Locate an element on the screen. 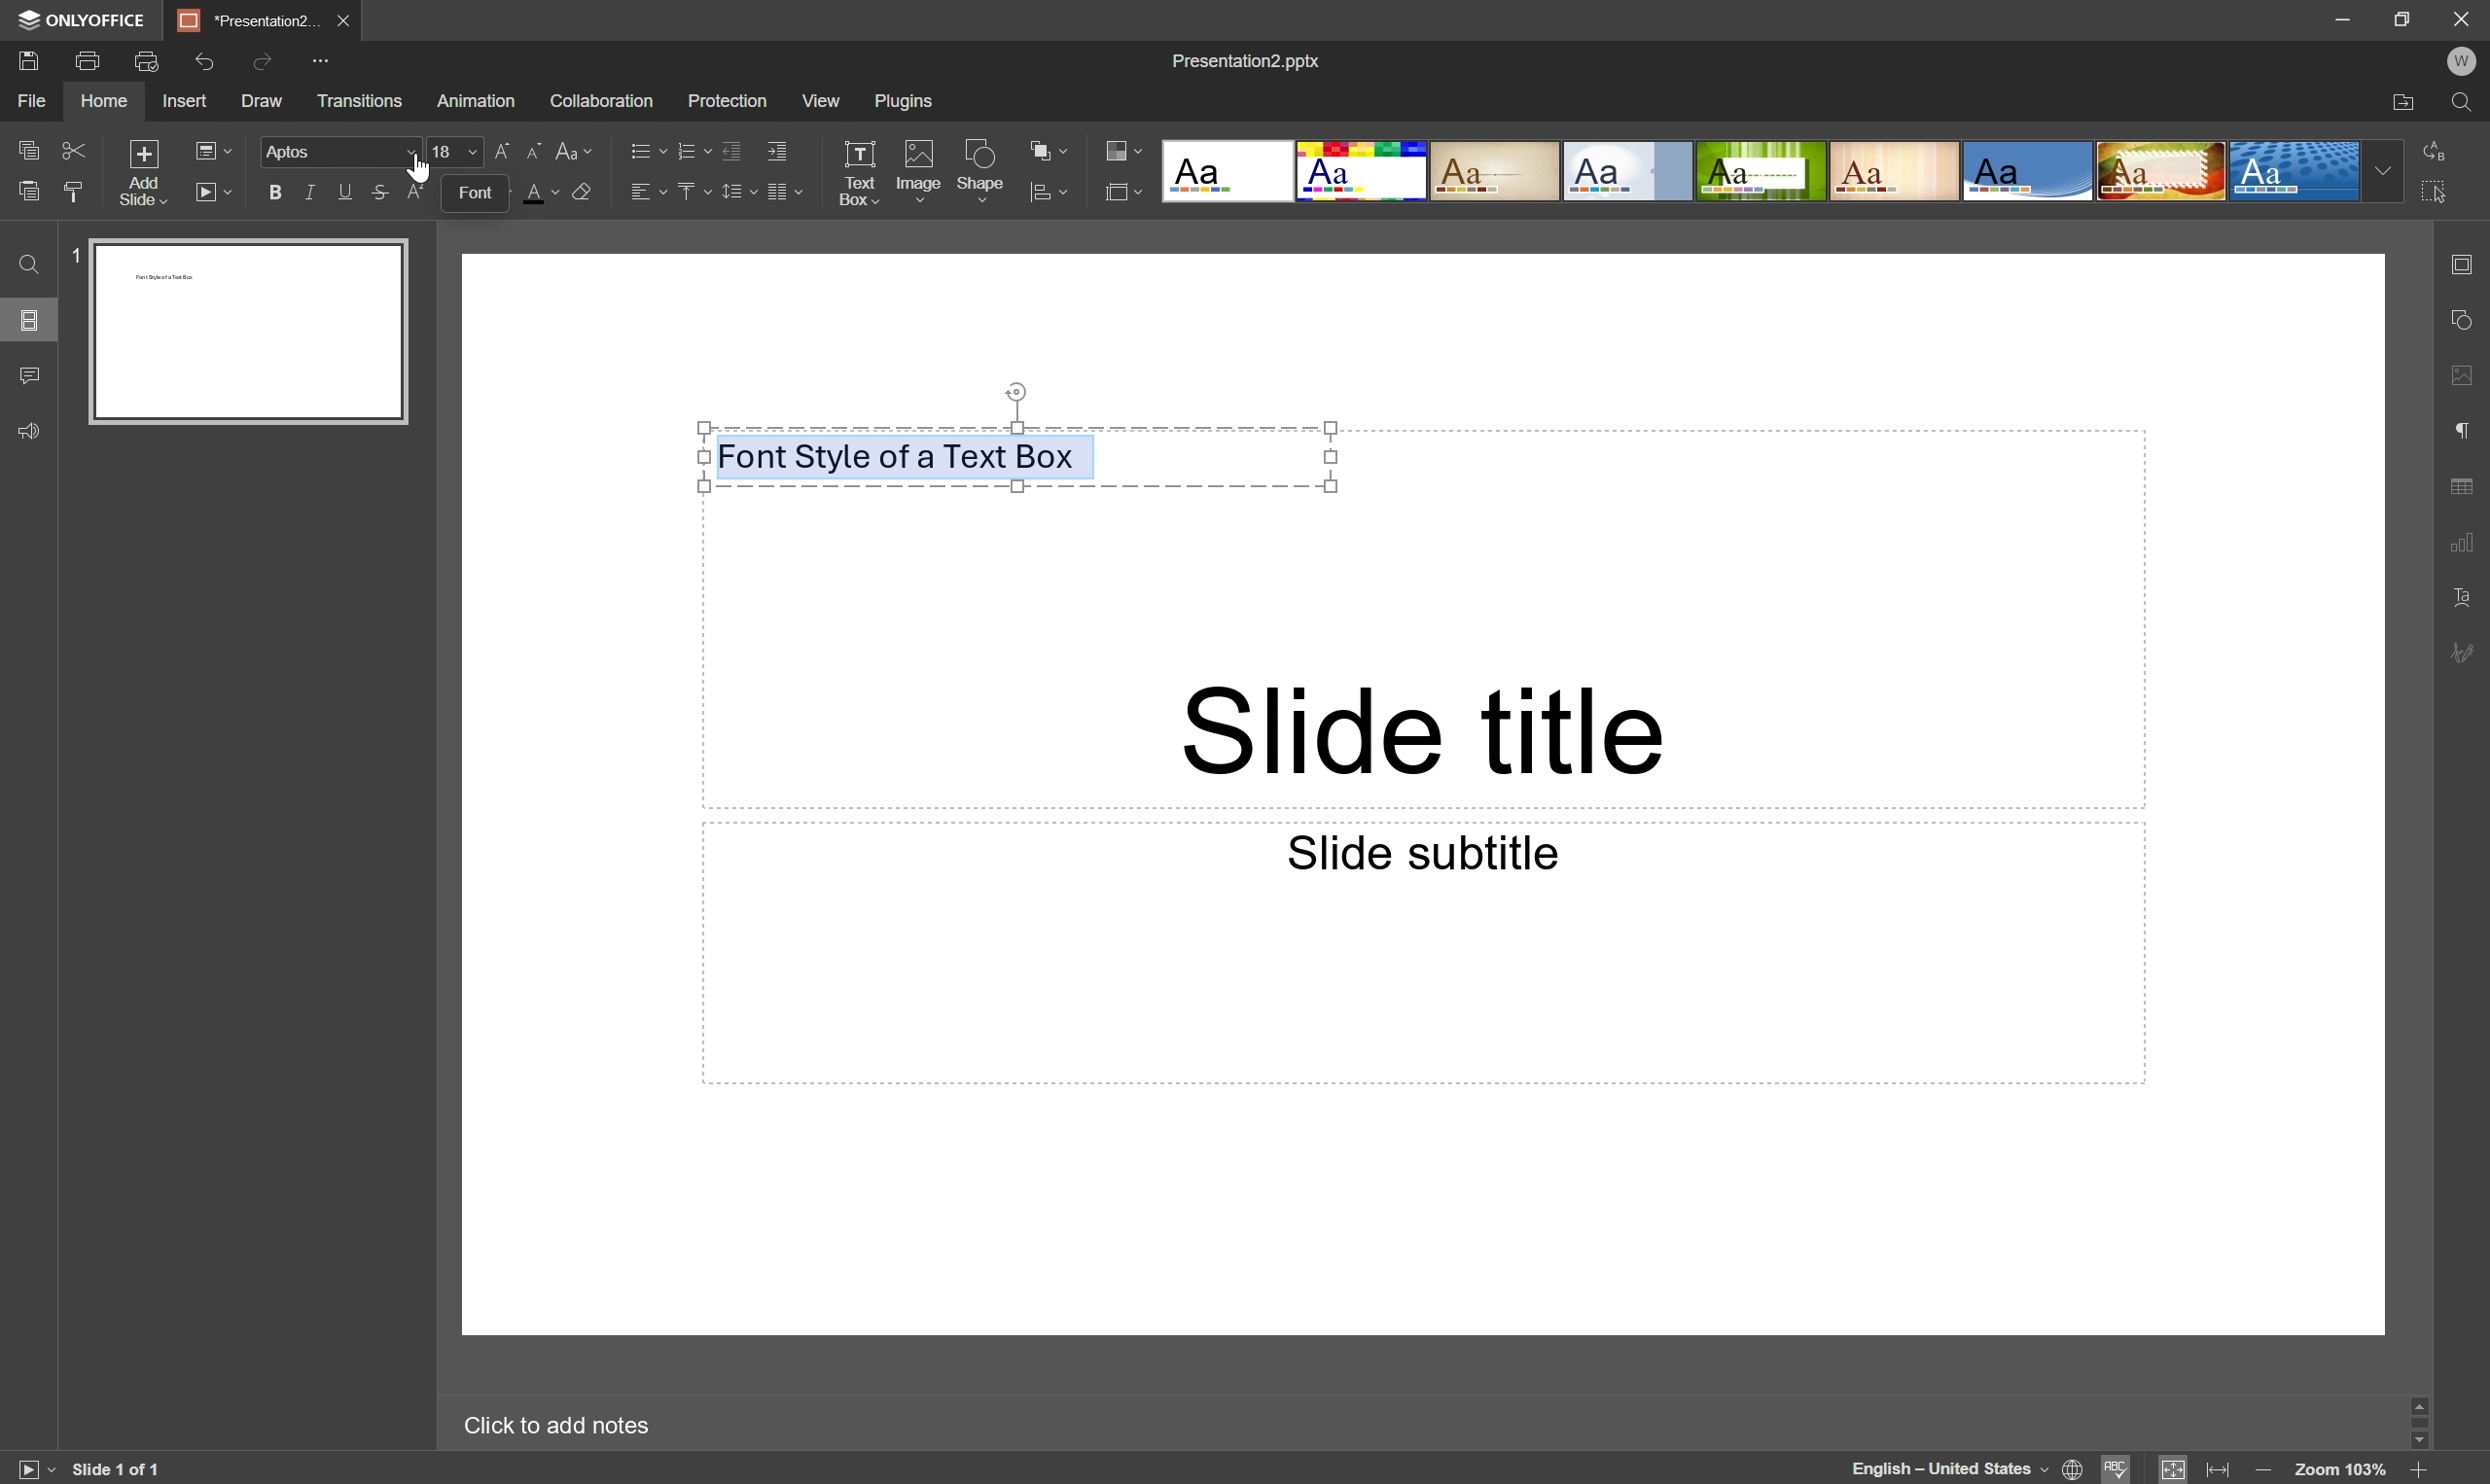 This screenshot has width=2490, height=1484. Minimize is located at coordinates (2344, 14).